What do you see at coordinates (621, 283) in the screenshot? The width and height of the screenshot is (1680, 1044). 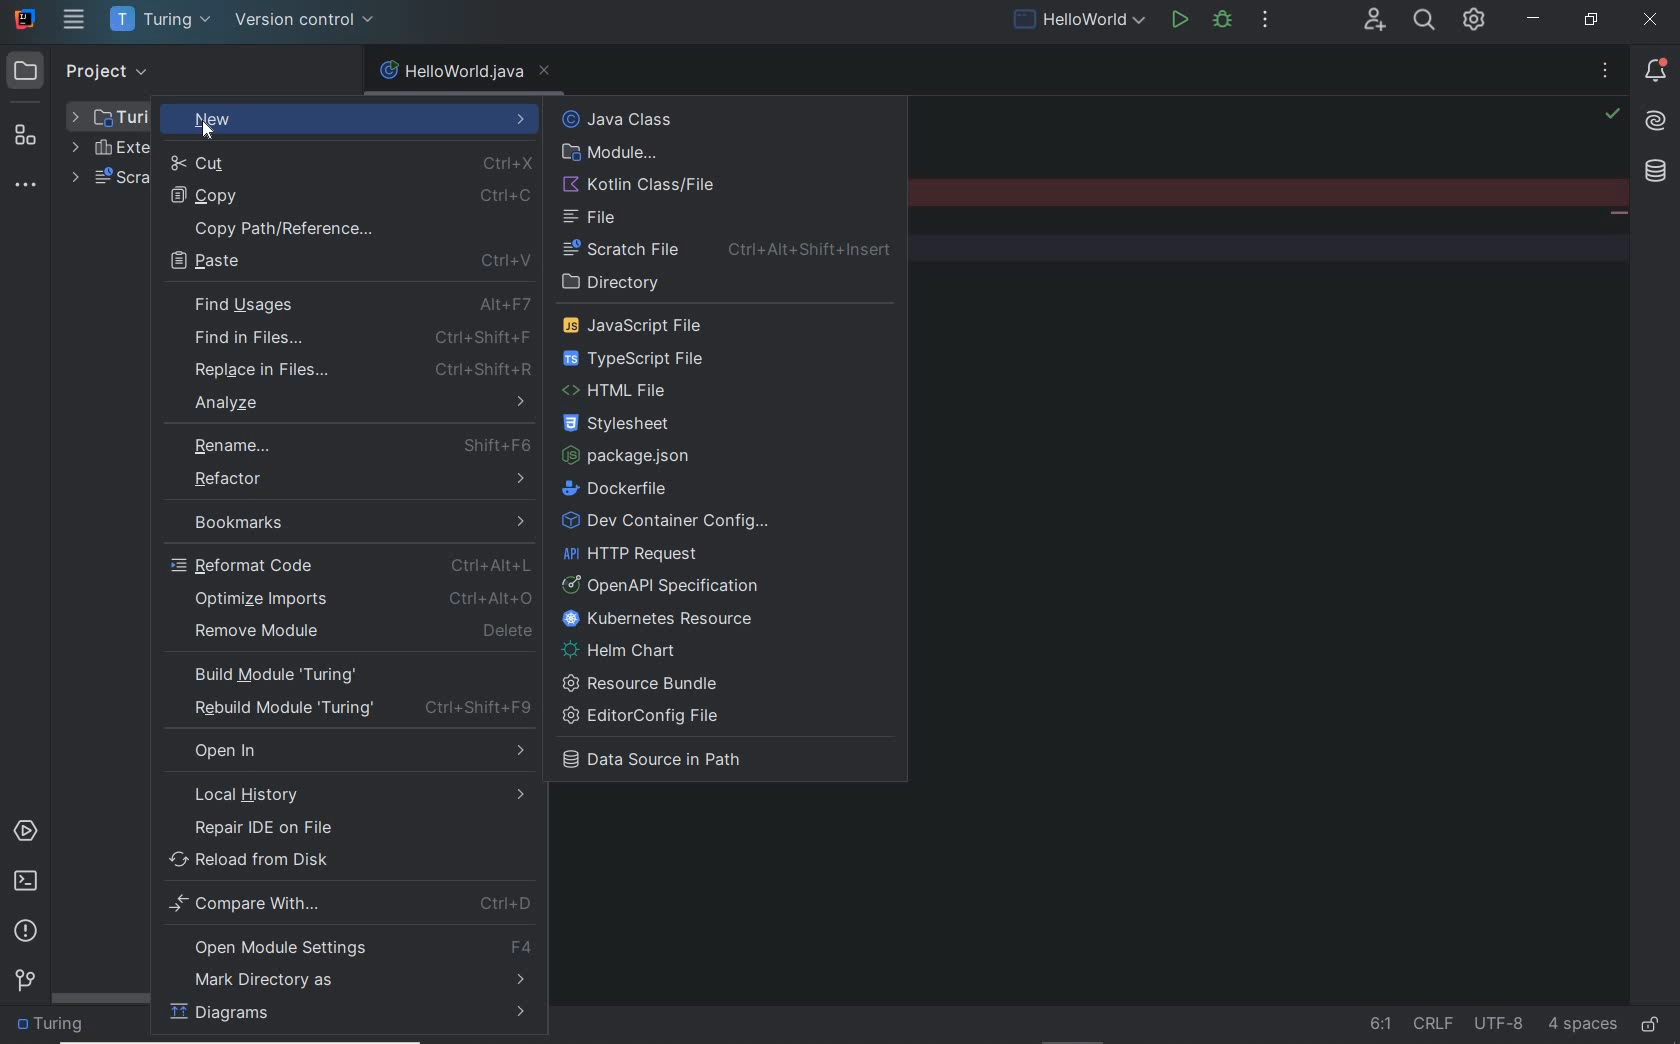 I see `directory` at bounding box center [621, 283].